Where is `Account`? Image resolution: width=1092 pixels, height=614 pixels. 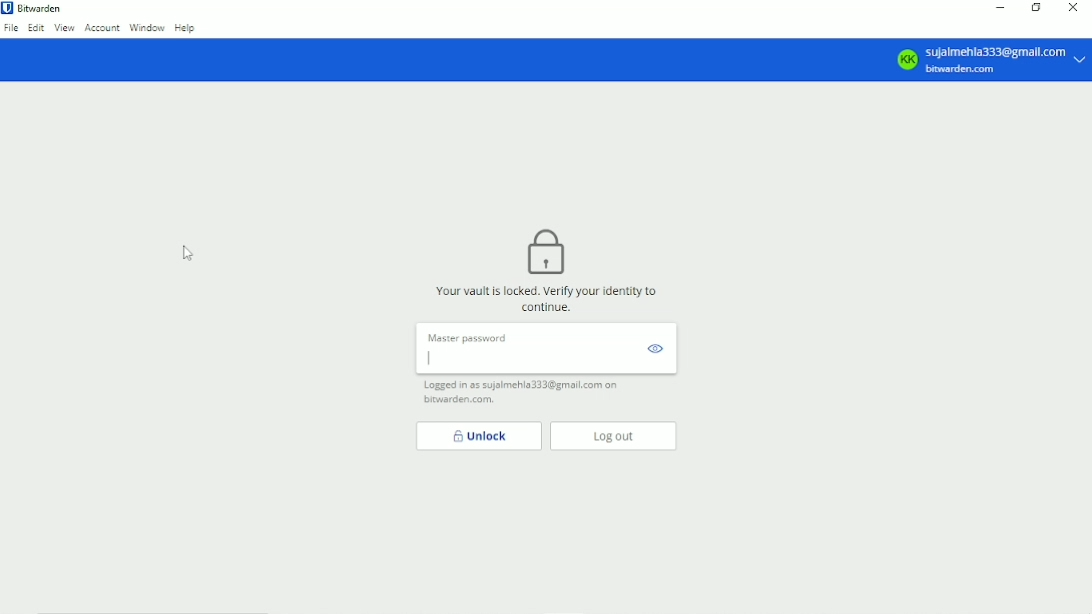
Account is located at coordinates (102, 29).